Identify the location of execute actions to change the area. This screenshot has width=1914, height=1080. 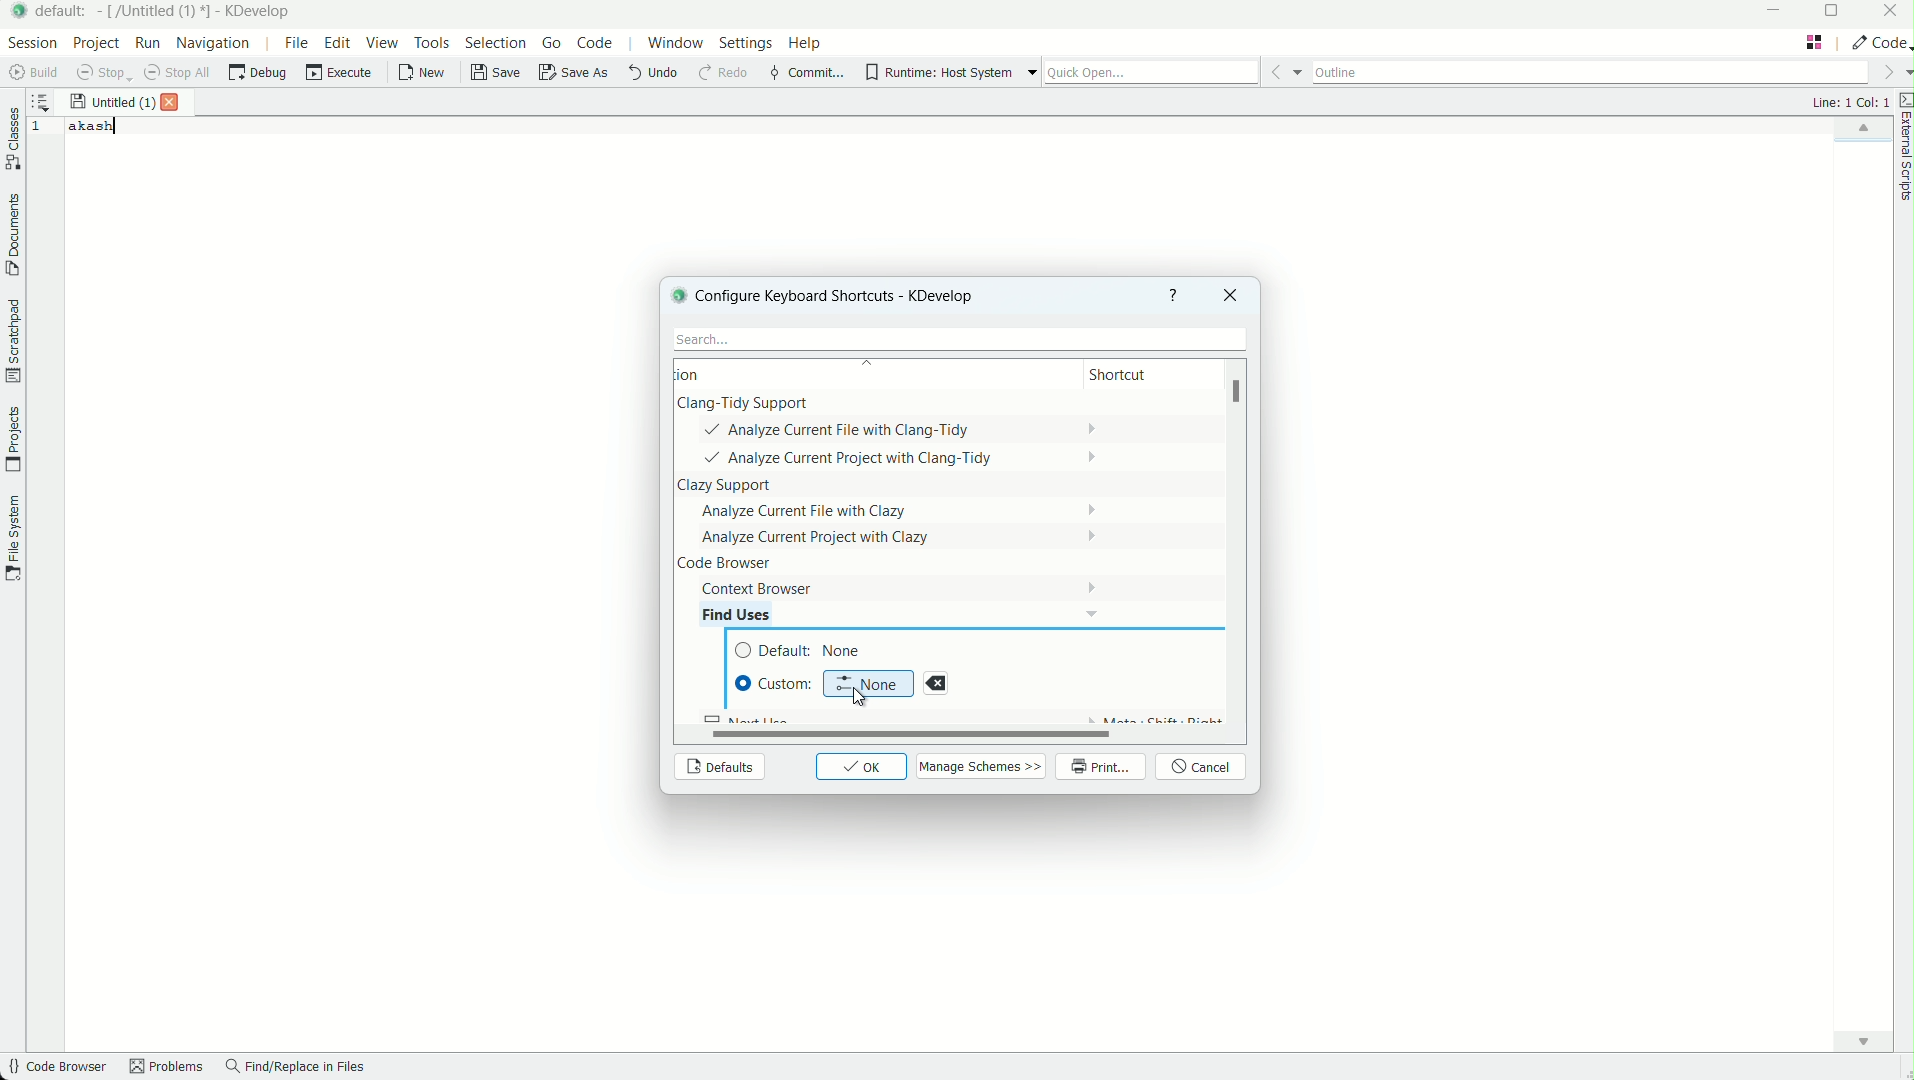
(1878, 42).